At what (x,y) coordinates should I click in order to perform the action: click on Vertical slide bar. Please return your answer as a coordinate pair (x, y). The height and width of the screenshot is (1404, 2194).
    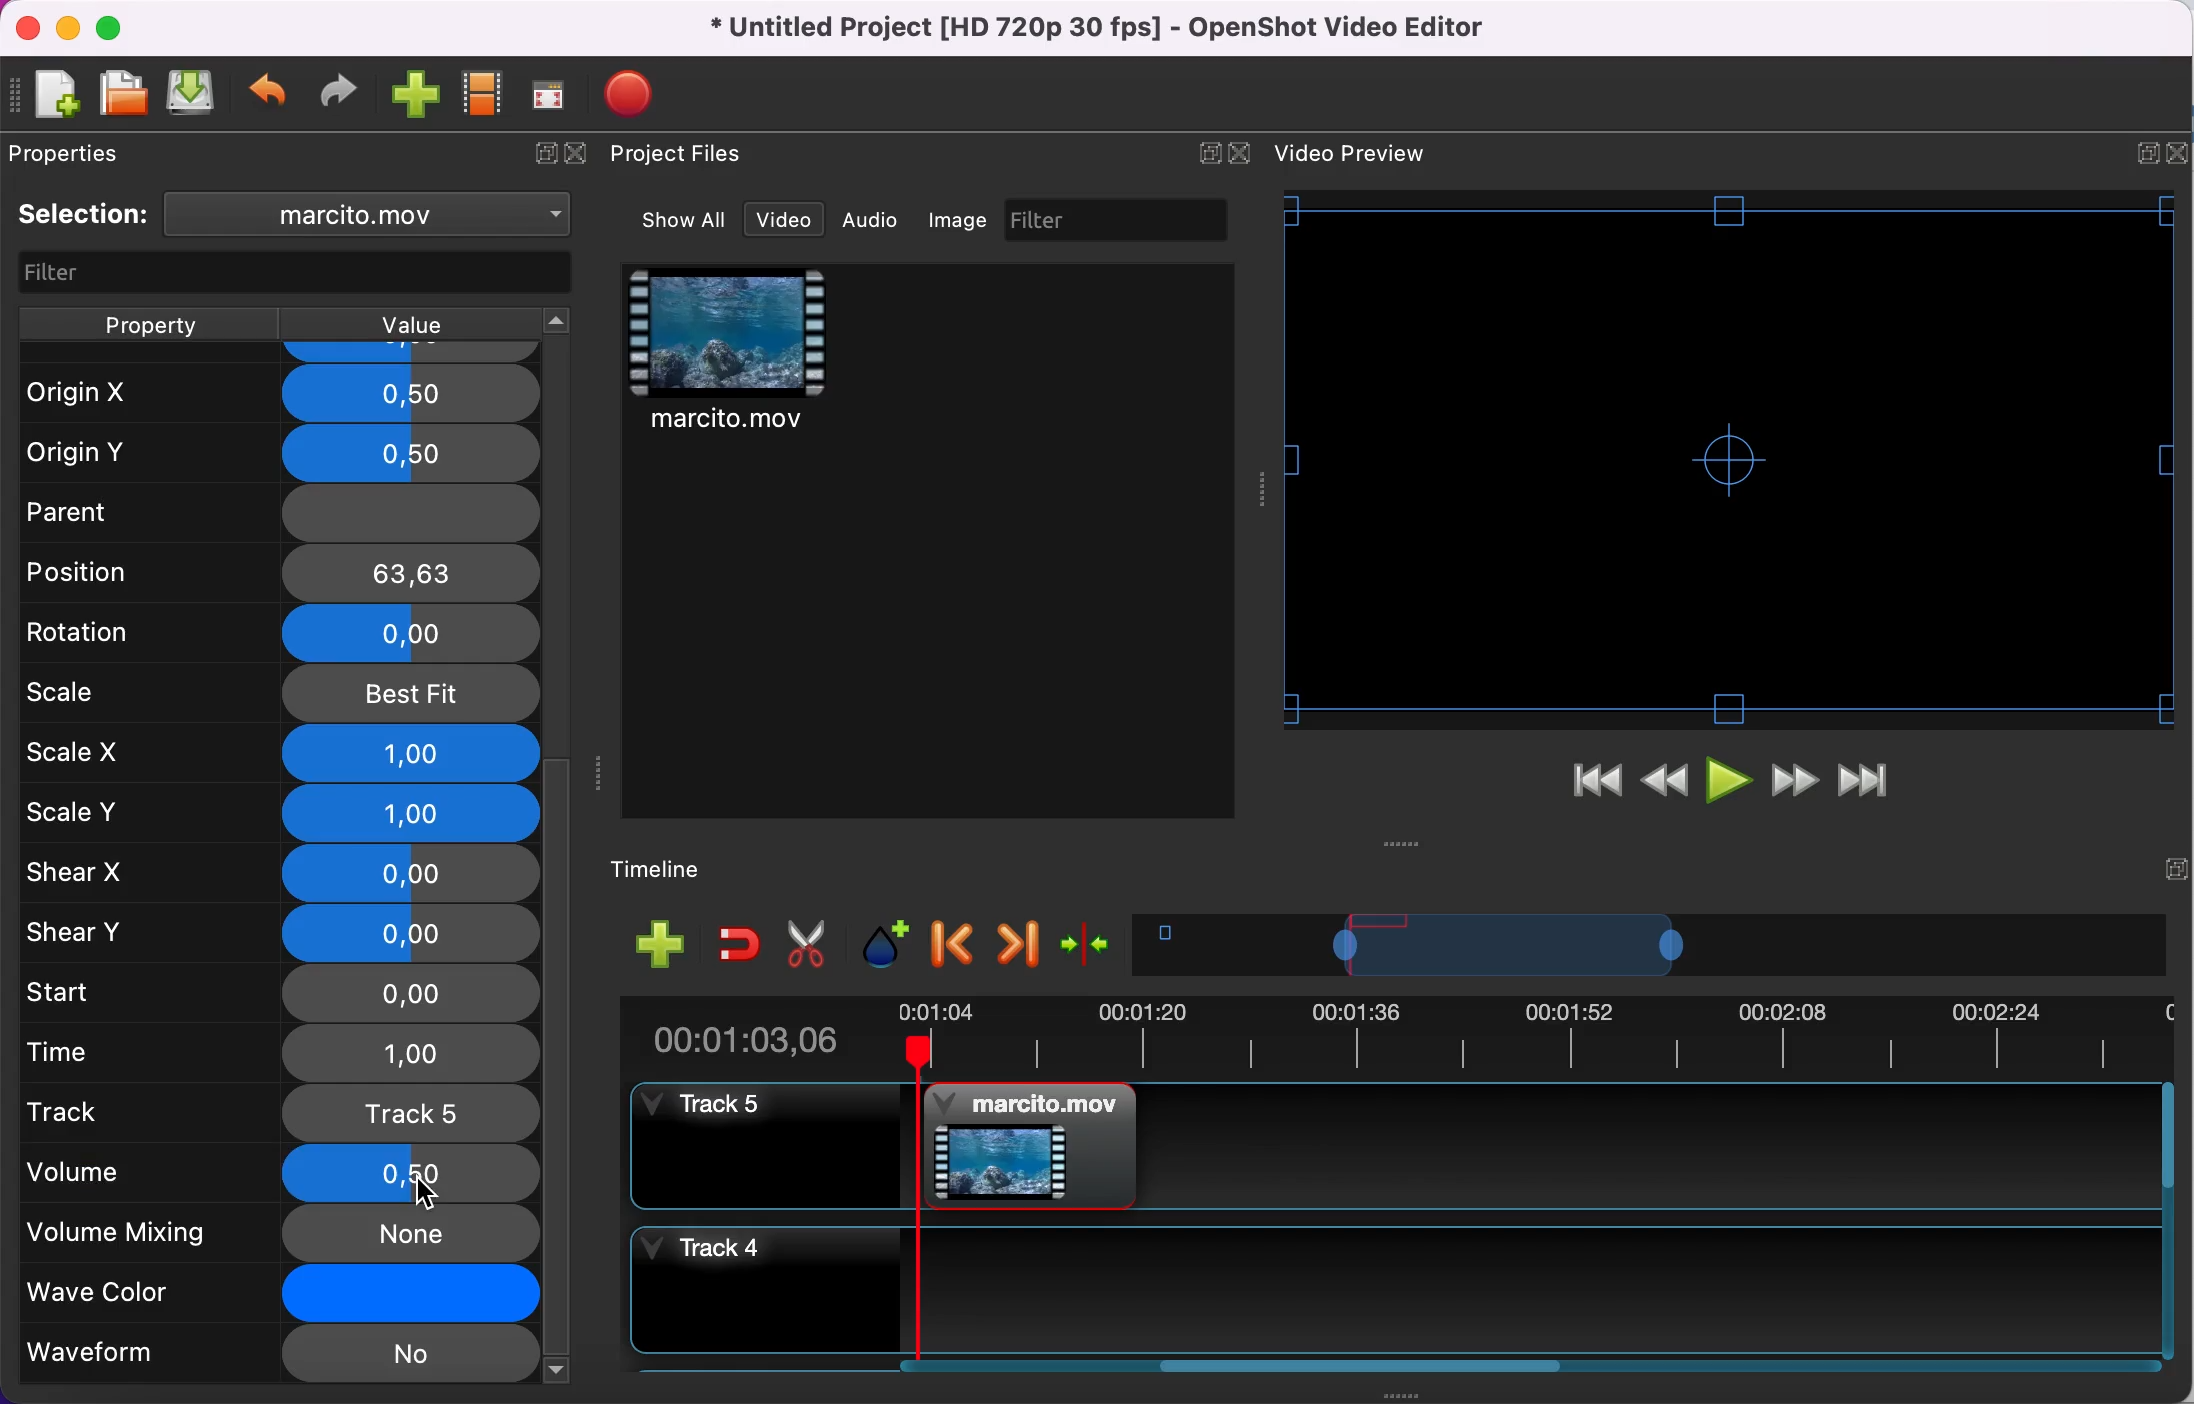
    Looking at the image, I should click on (2168, 1220).